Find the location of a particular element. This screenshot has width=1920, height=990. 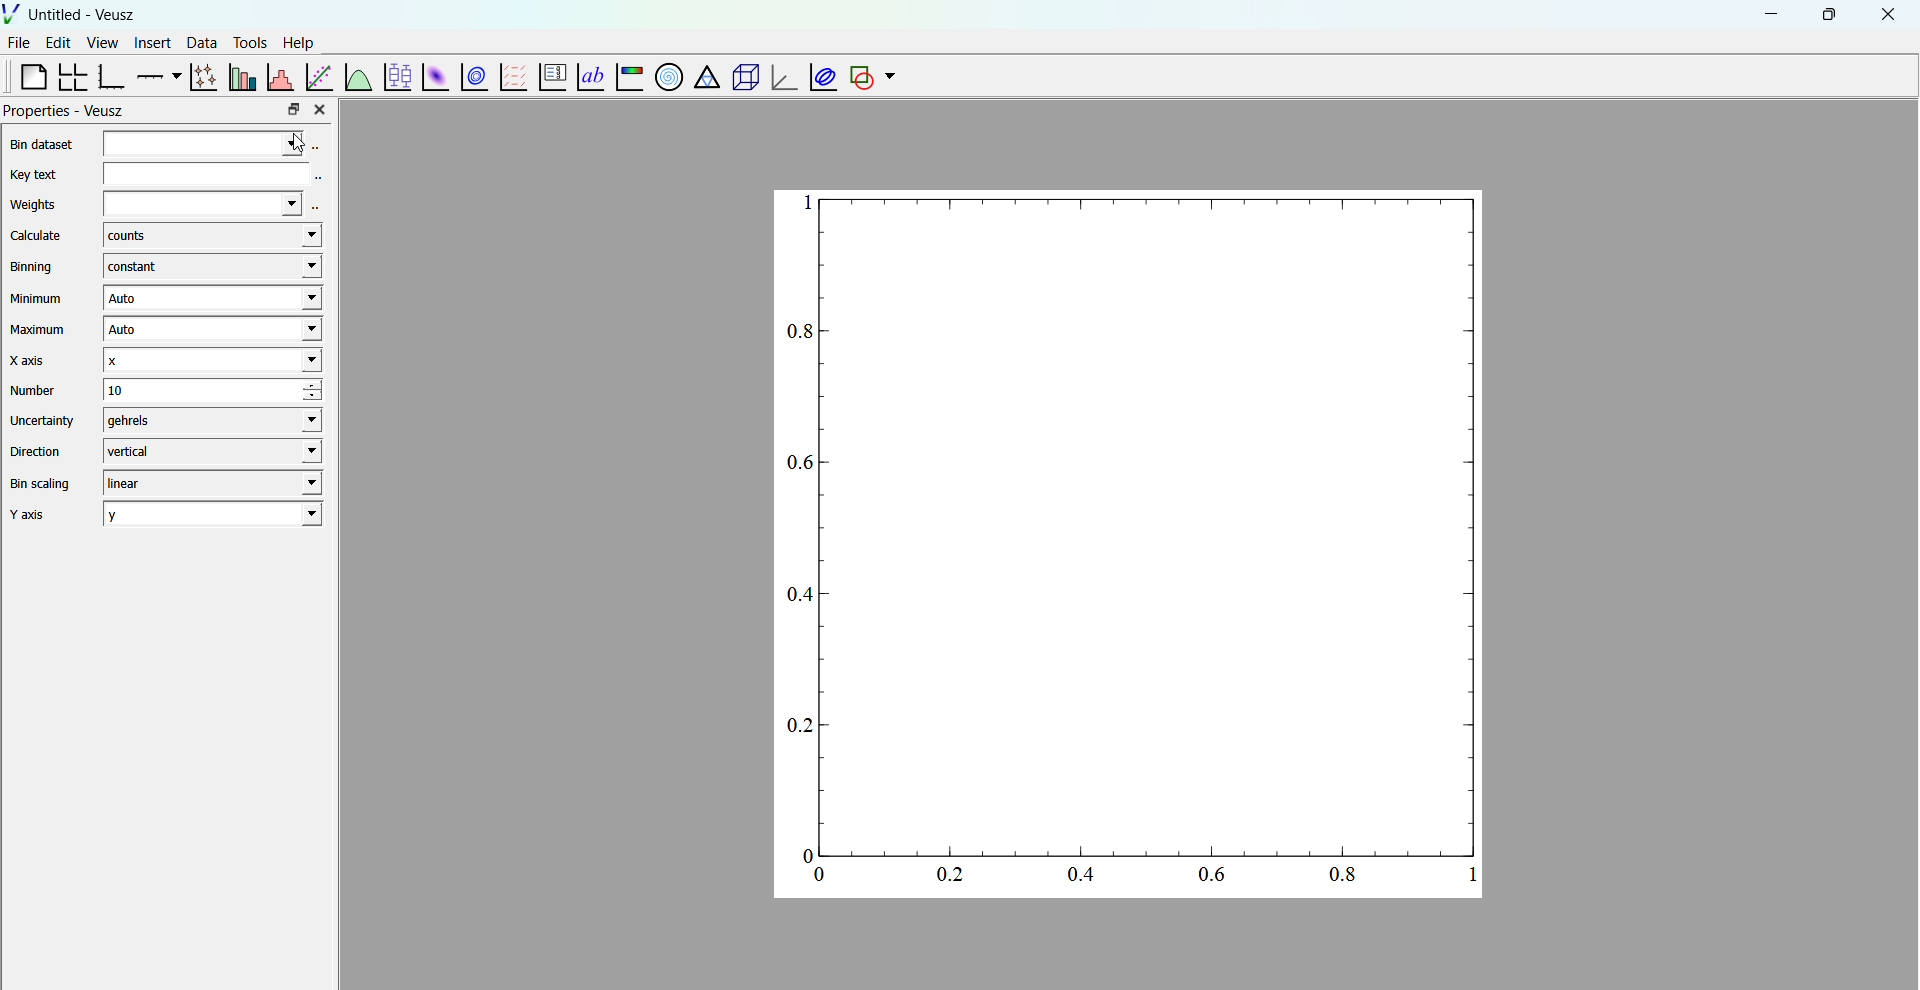

base graph is located at coordinates (111, 77).